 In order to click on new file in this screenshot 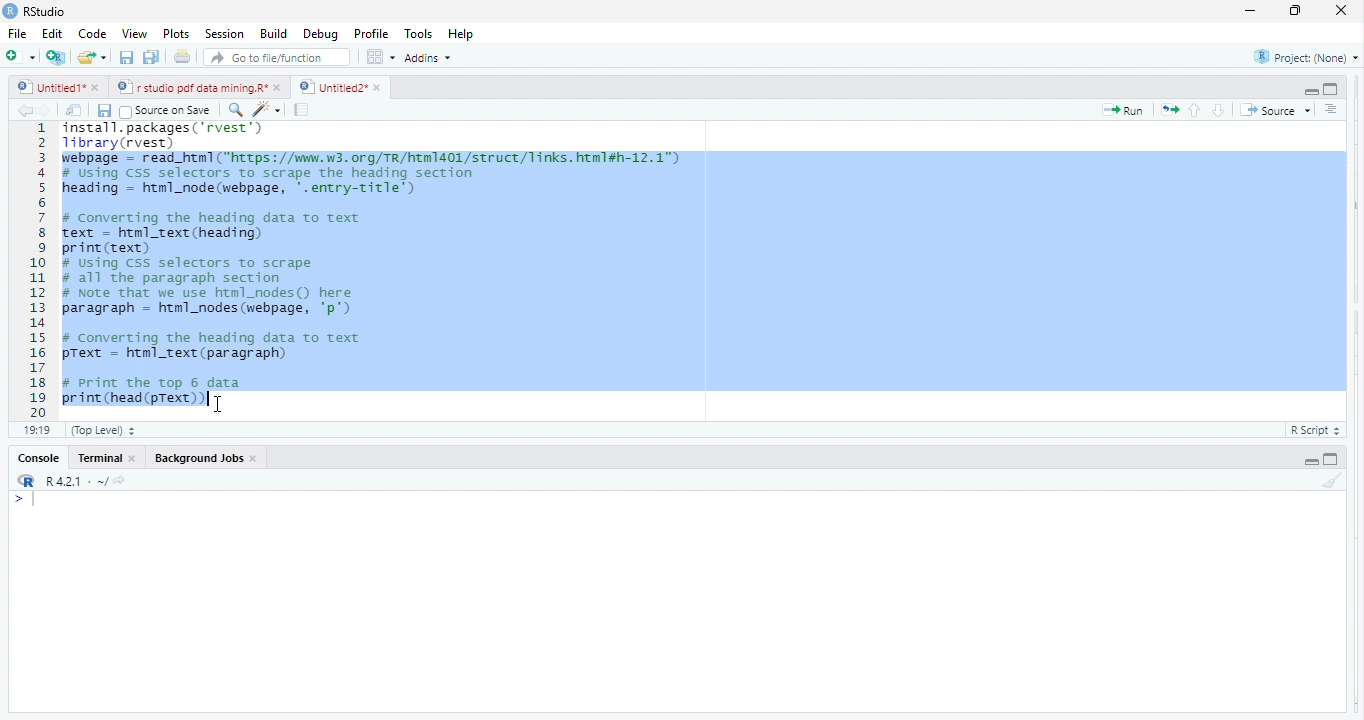, I will do `click(20, 56)`.